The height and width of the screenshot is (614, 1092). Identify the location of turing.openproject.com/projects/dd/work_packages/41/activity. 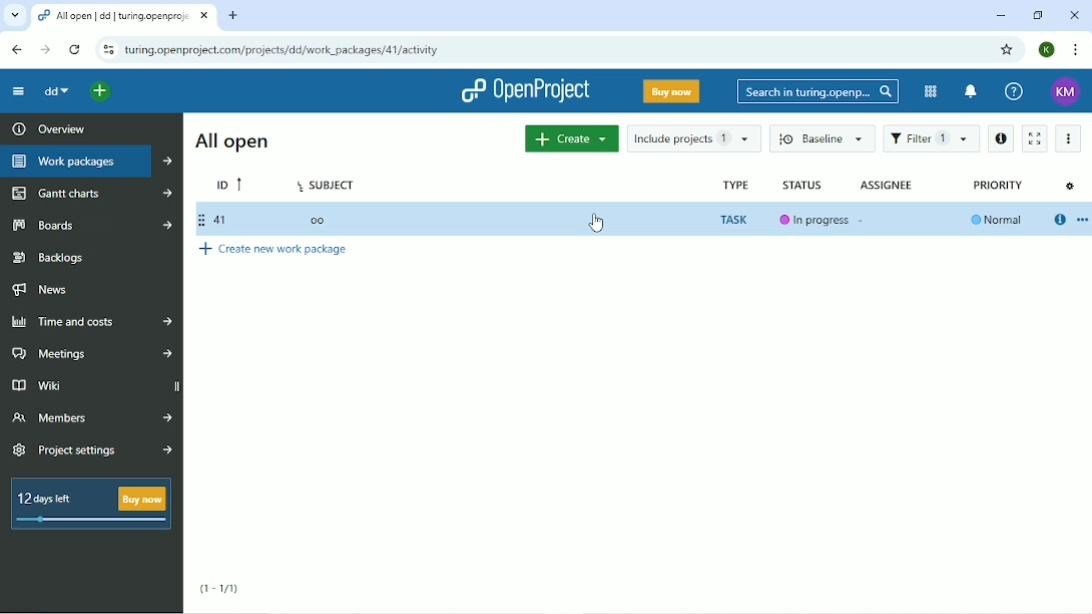
(281, 51).